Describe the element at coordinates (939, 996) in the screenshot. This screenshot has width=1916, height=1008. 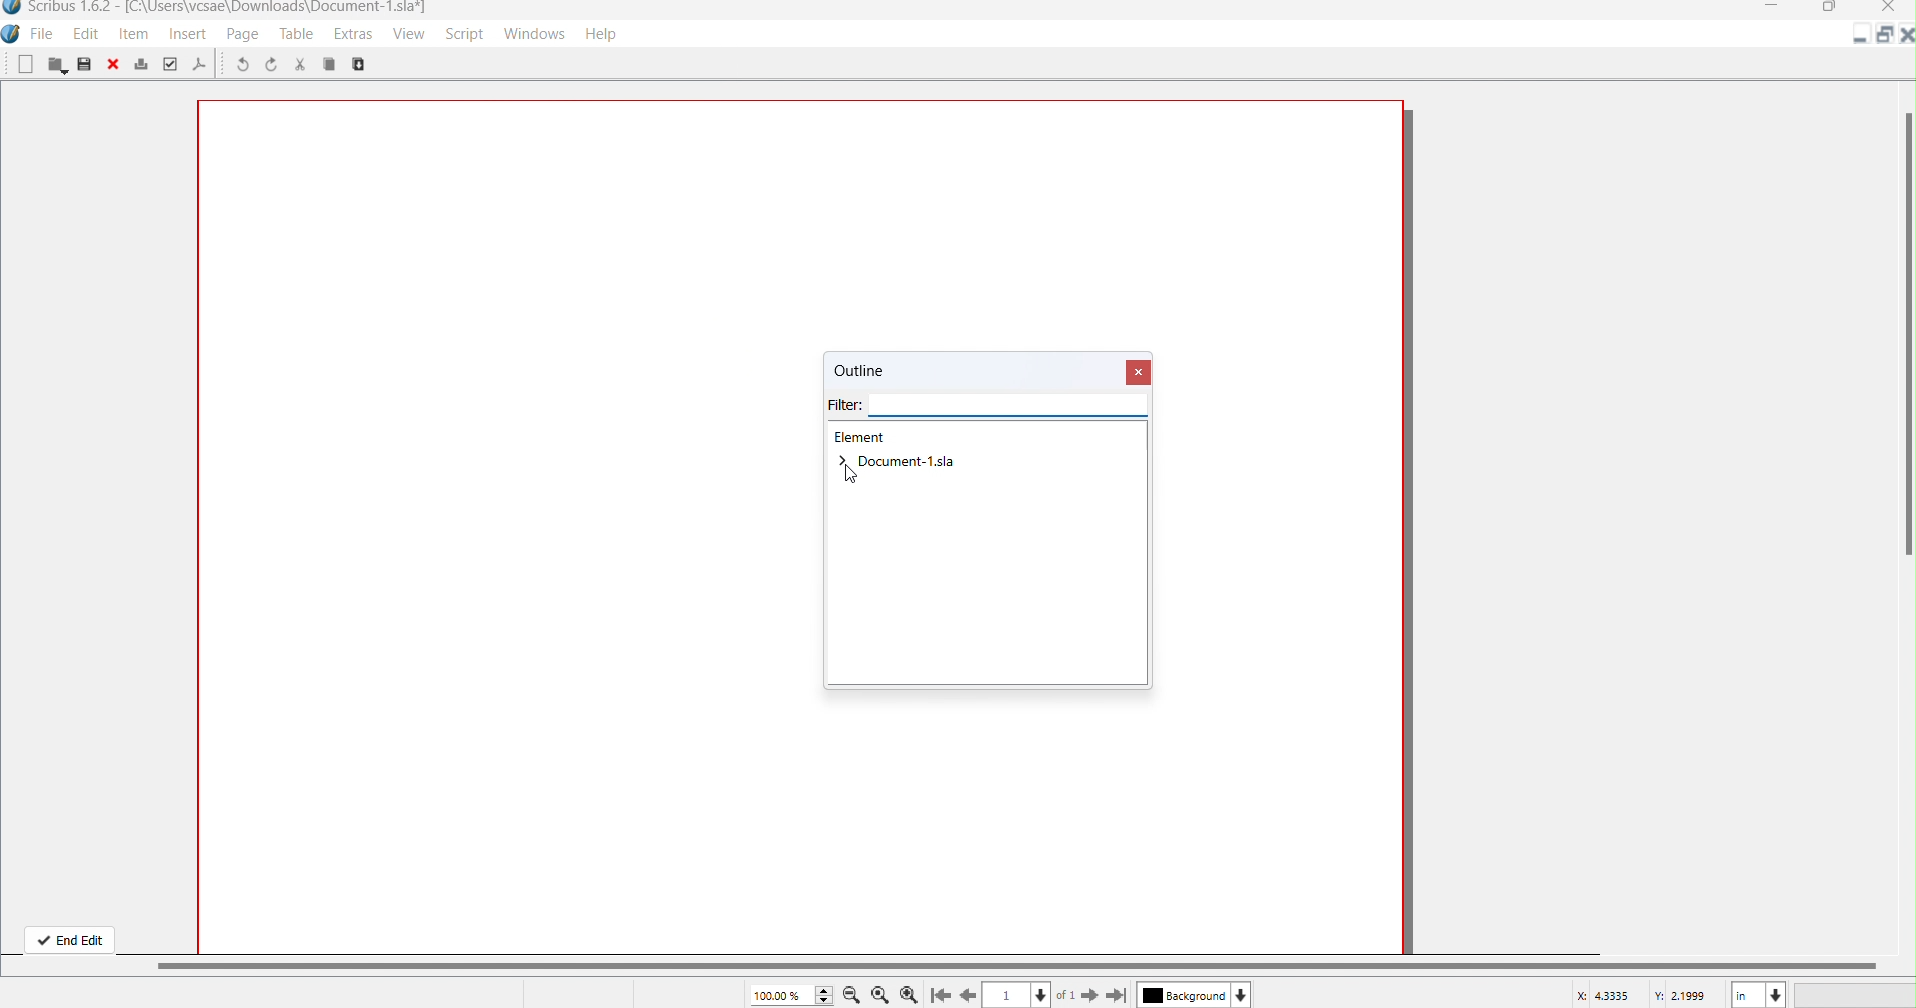
I see `go to top` at that location.